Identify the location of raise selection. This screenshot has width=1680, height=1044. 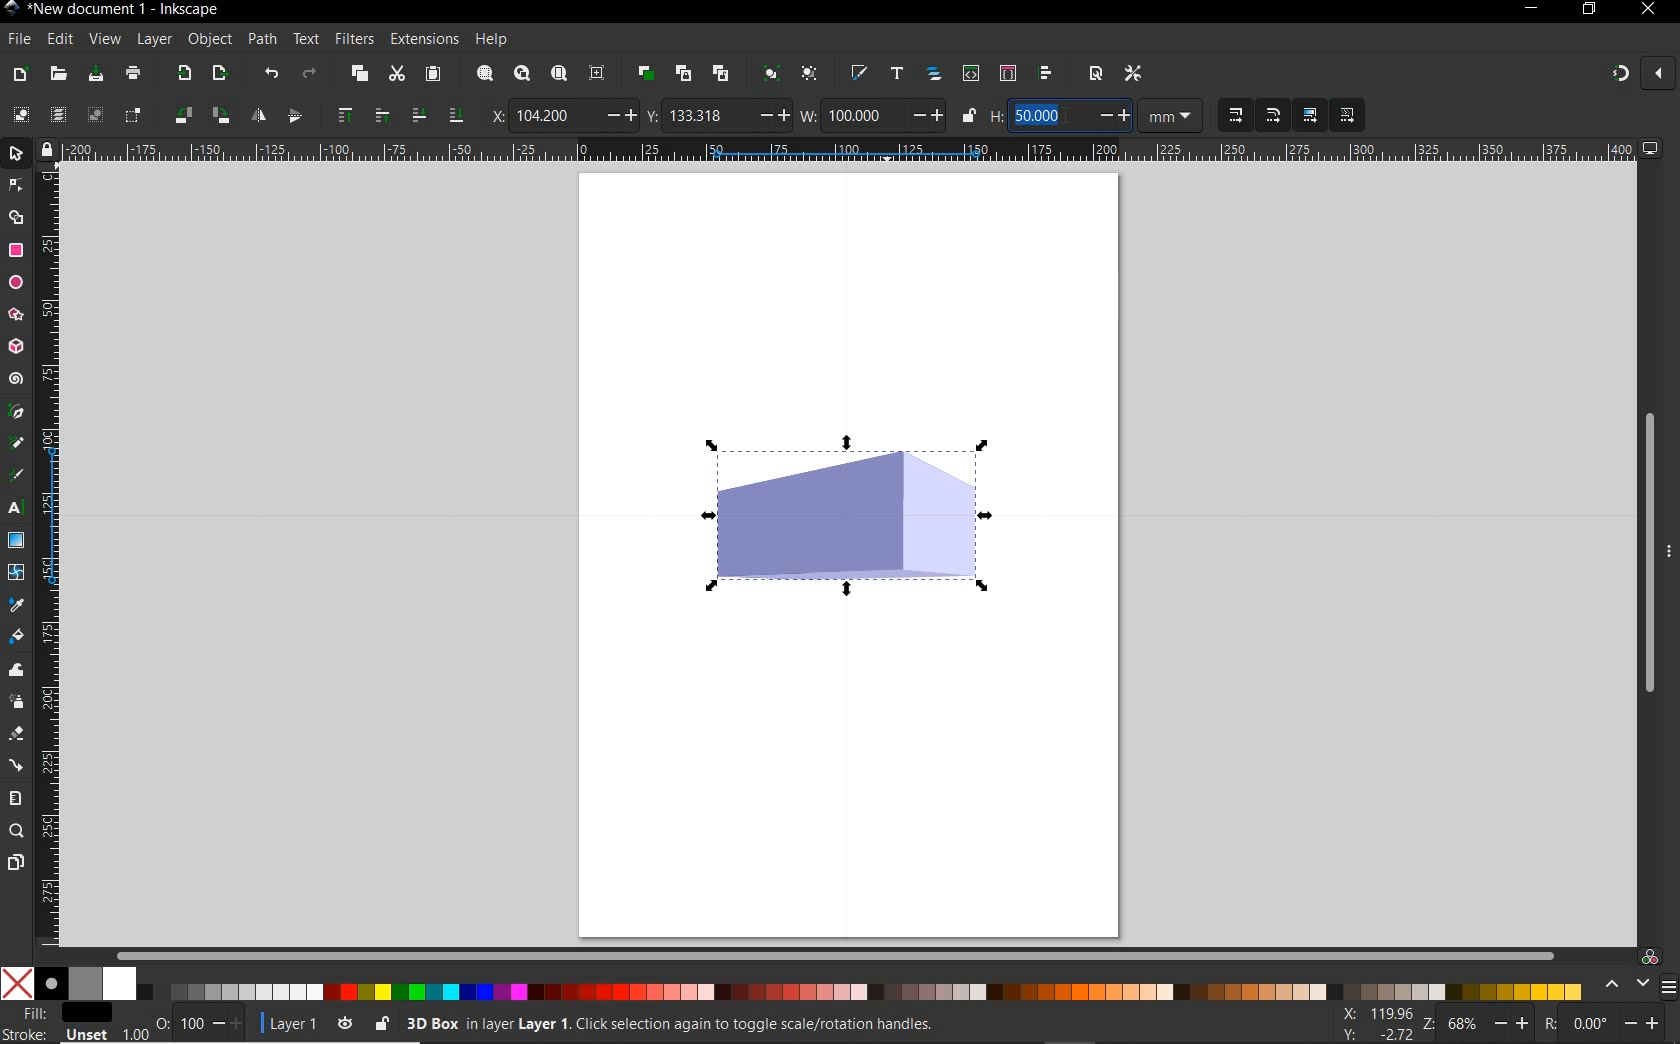
(344, 117).